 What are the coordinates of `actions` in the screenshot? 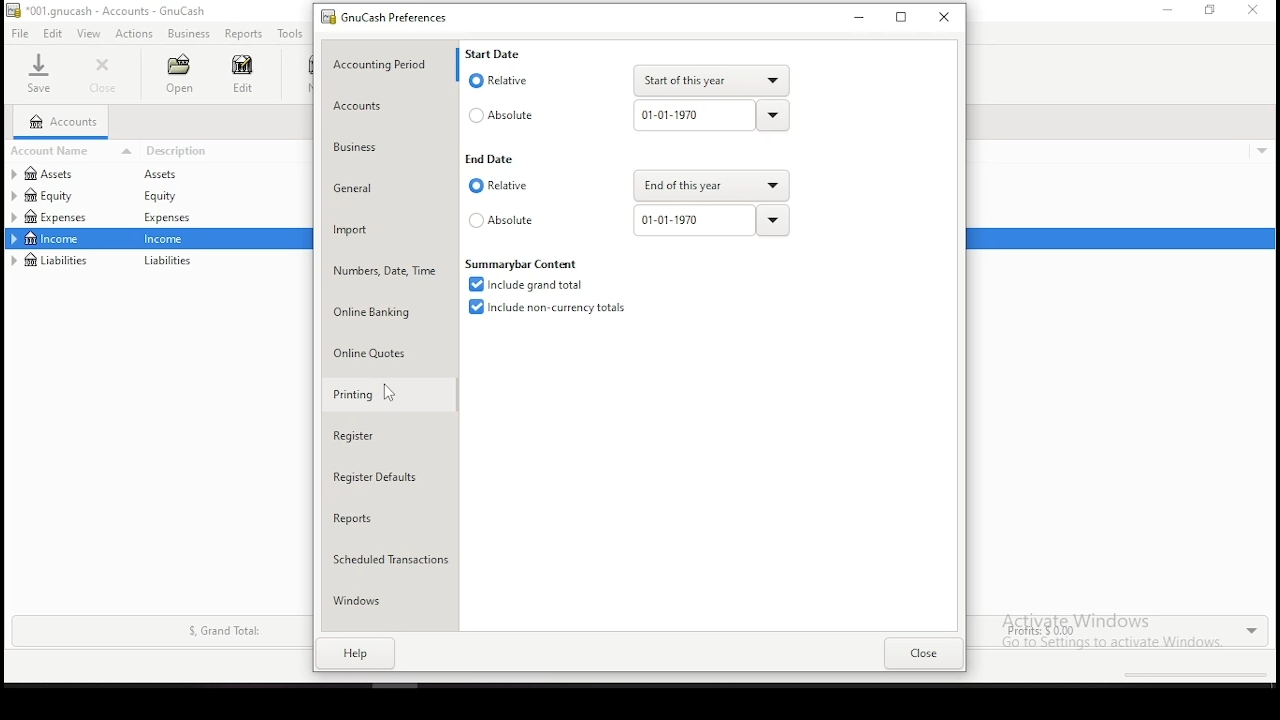 It's located at (135, 34).